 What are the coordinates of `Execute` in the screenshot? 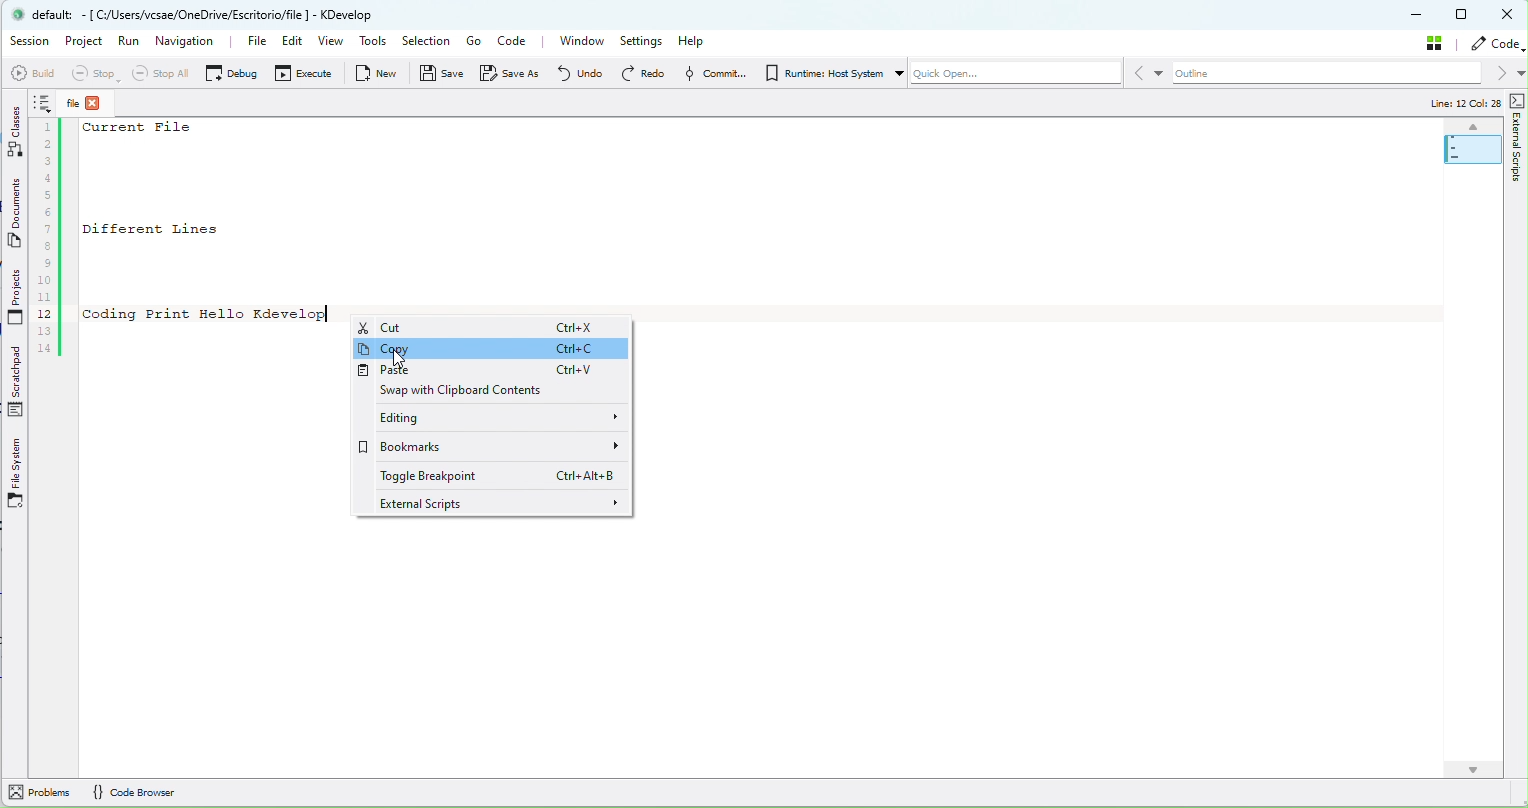 It's located at (306, 76).